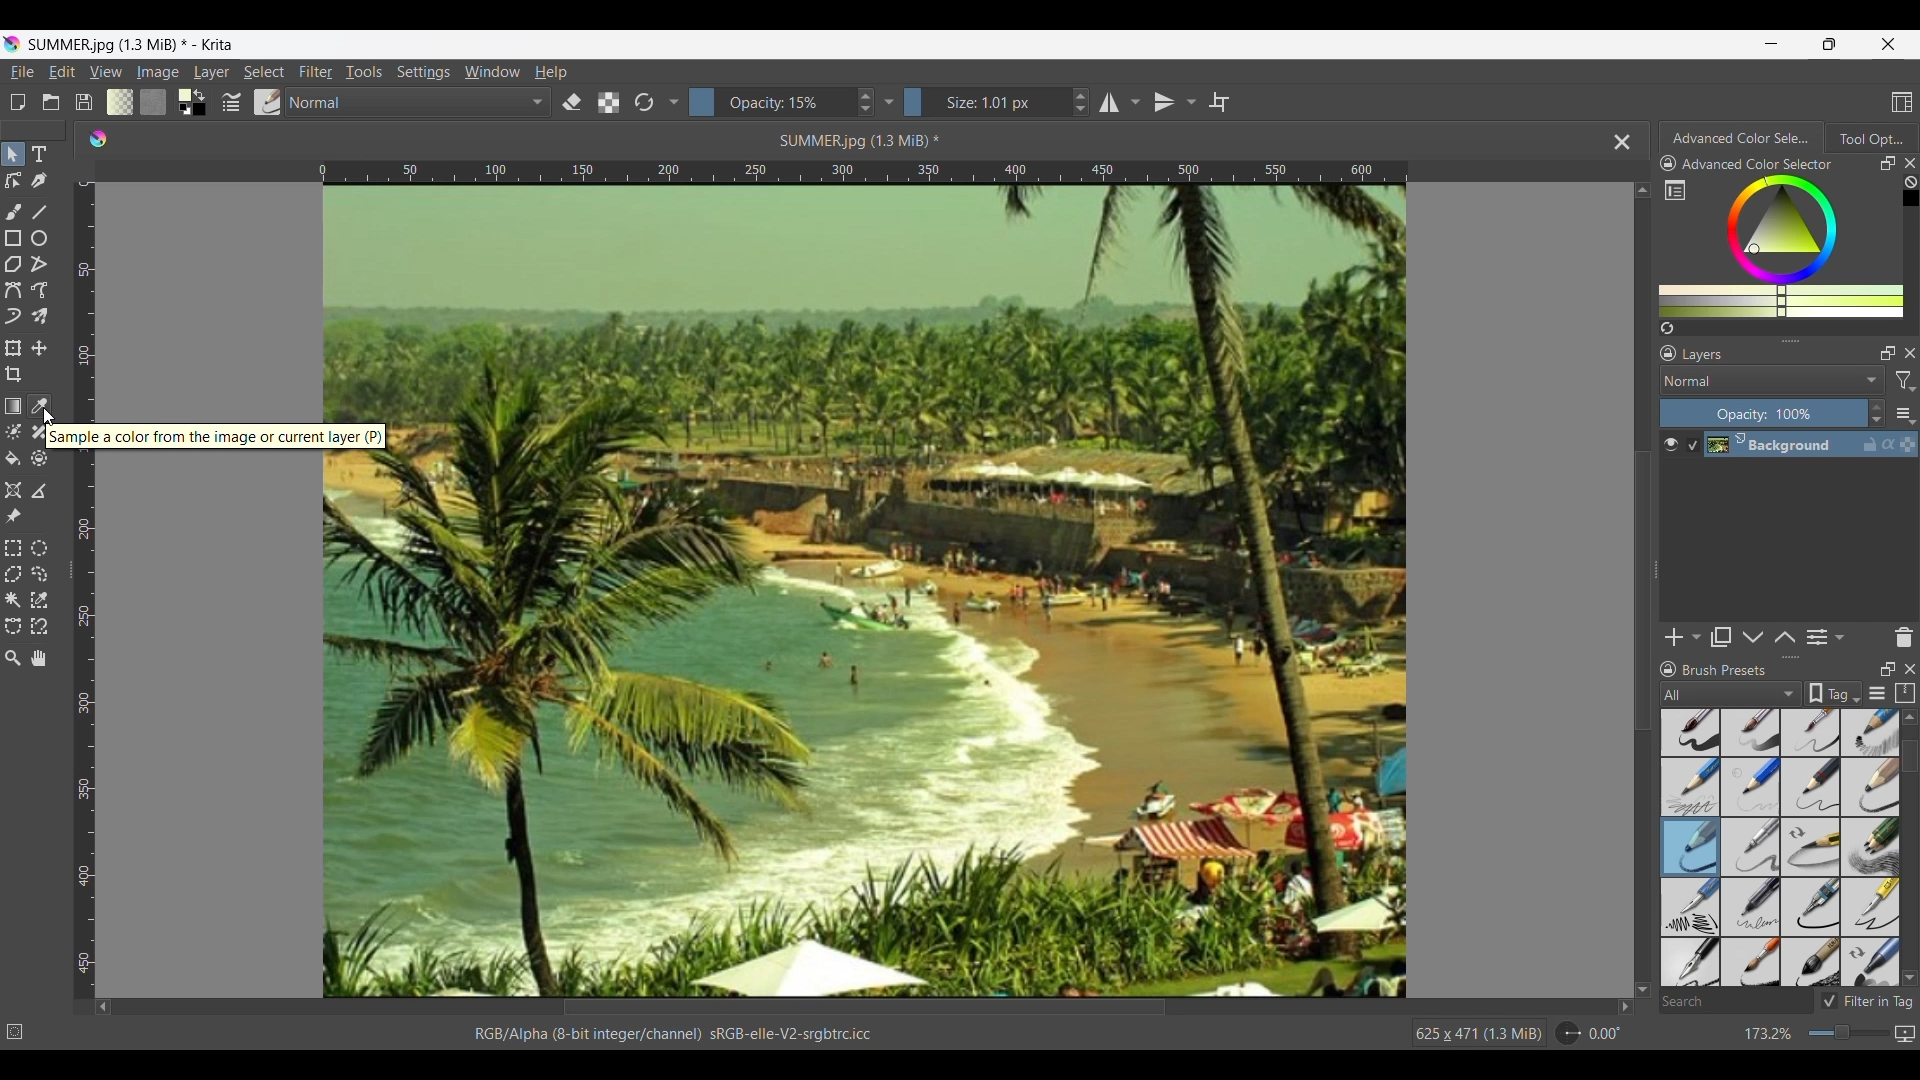 This screenshot has width=1920, height=1080. What do you see at coordinates (199, 95) in the screenshot?
I see `Swap color` at bounding box center [199, 95].